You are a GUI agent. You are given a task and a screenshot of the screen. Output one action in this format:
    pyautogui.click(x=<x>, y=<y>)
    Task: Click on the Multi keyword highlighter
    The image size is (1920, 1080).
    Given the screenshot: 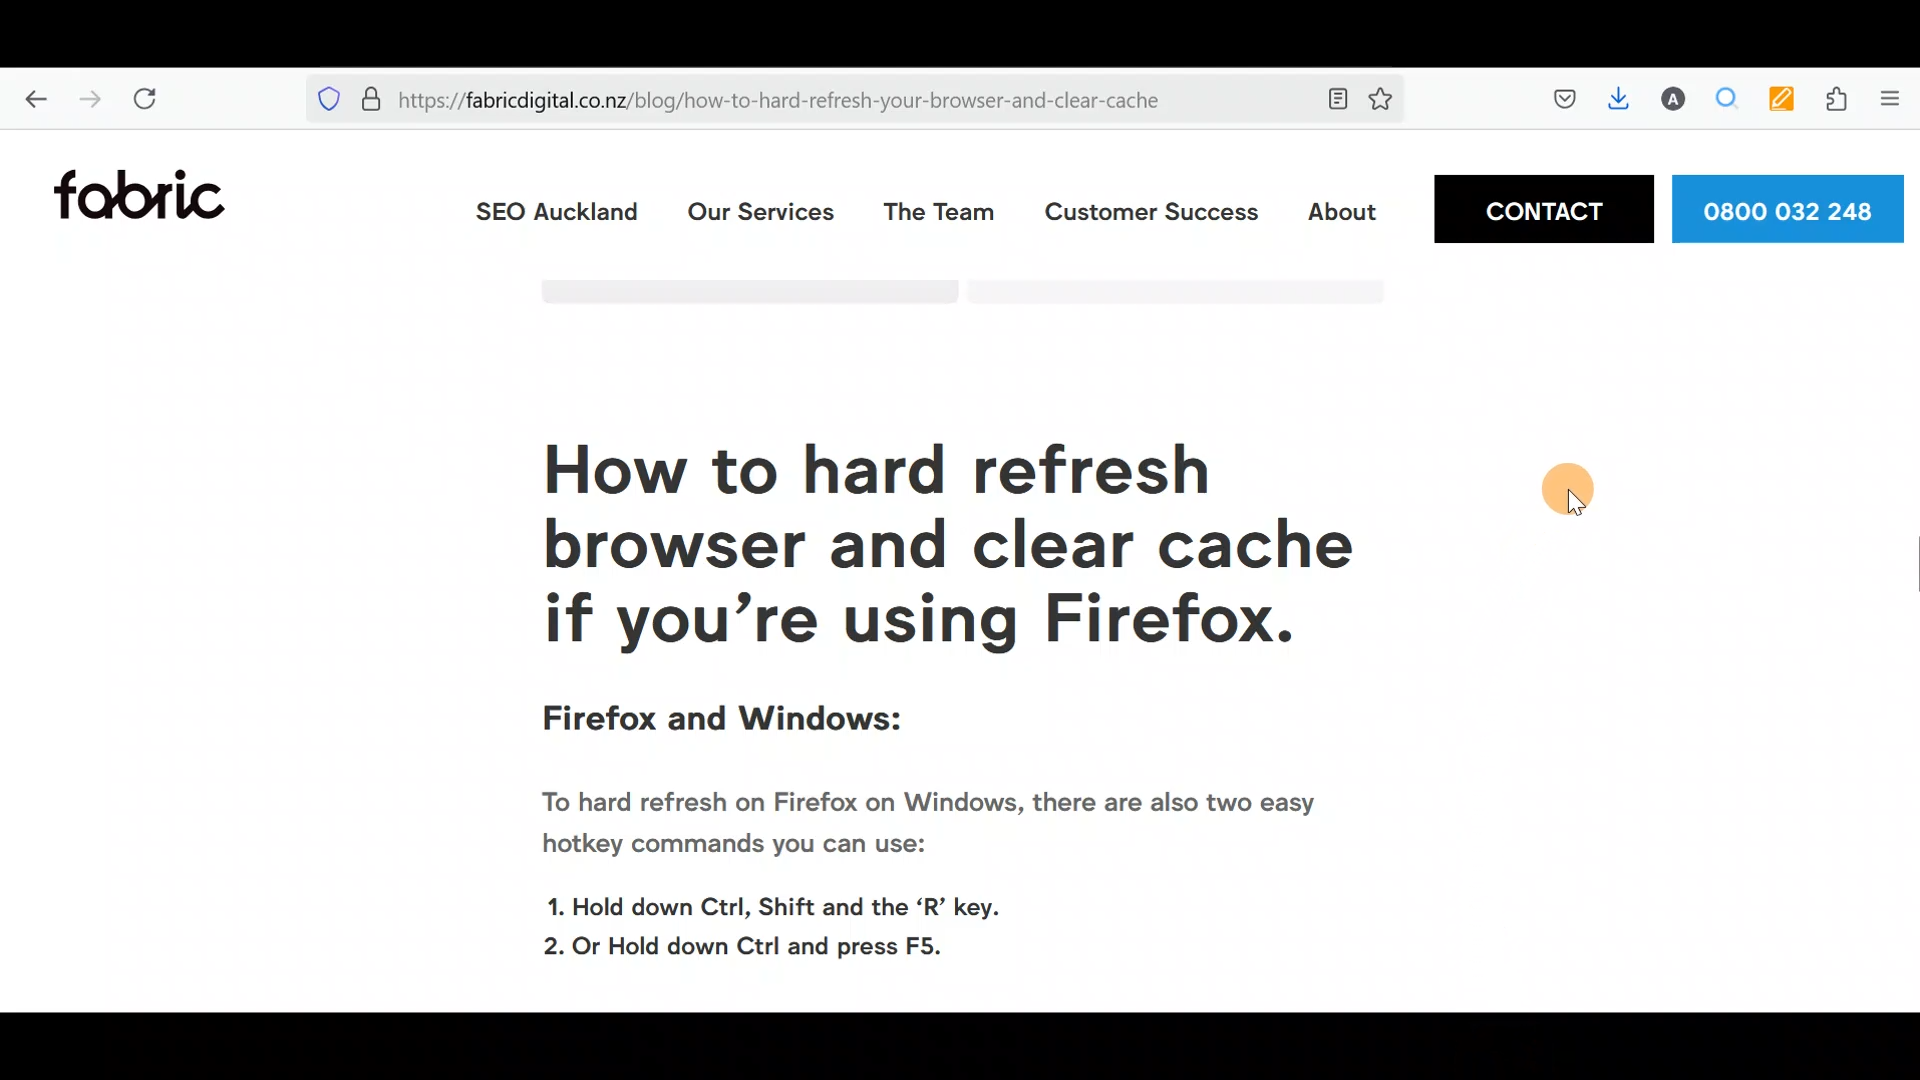 What is the action you would take?
    pyautogui.click(x=1780, y=102)
    